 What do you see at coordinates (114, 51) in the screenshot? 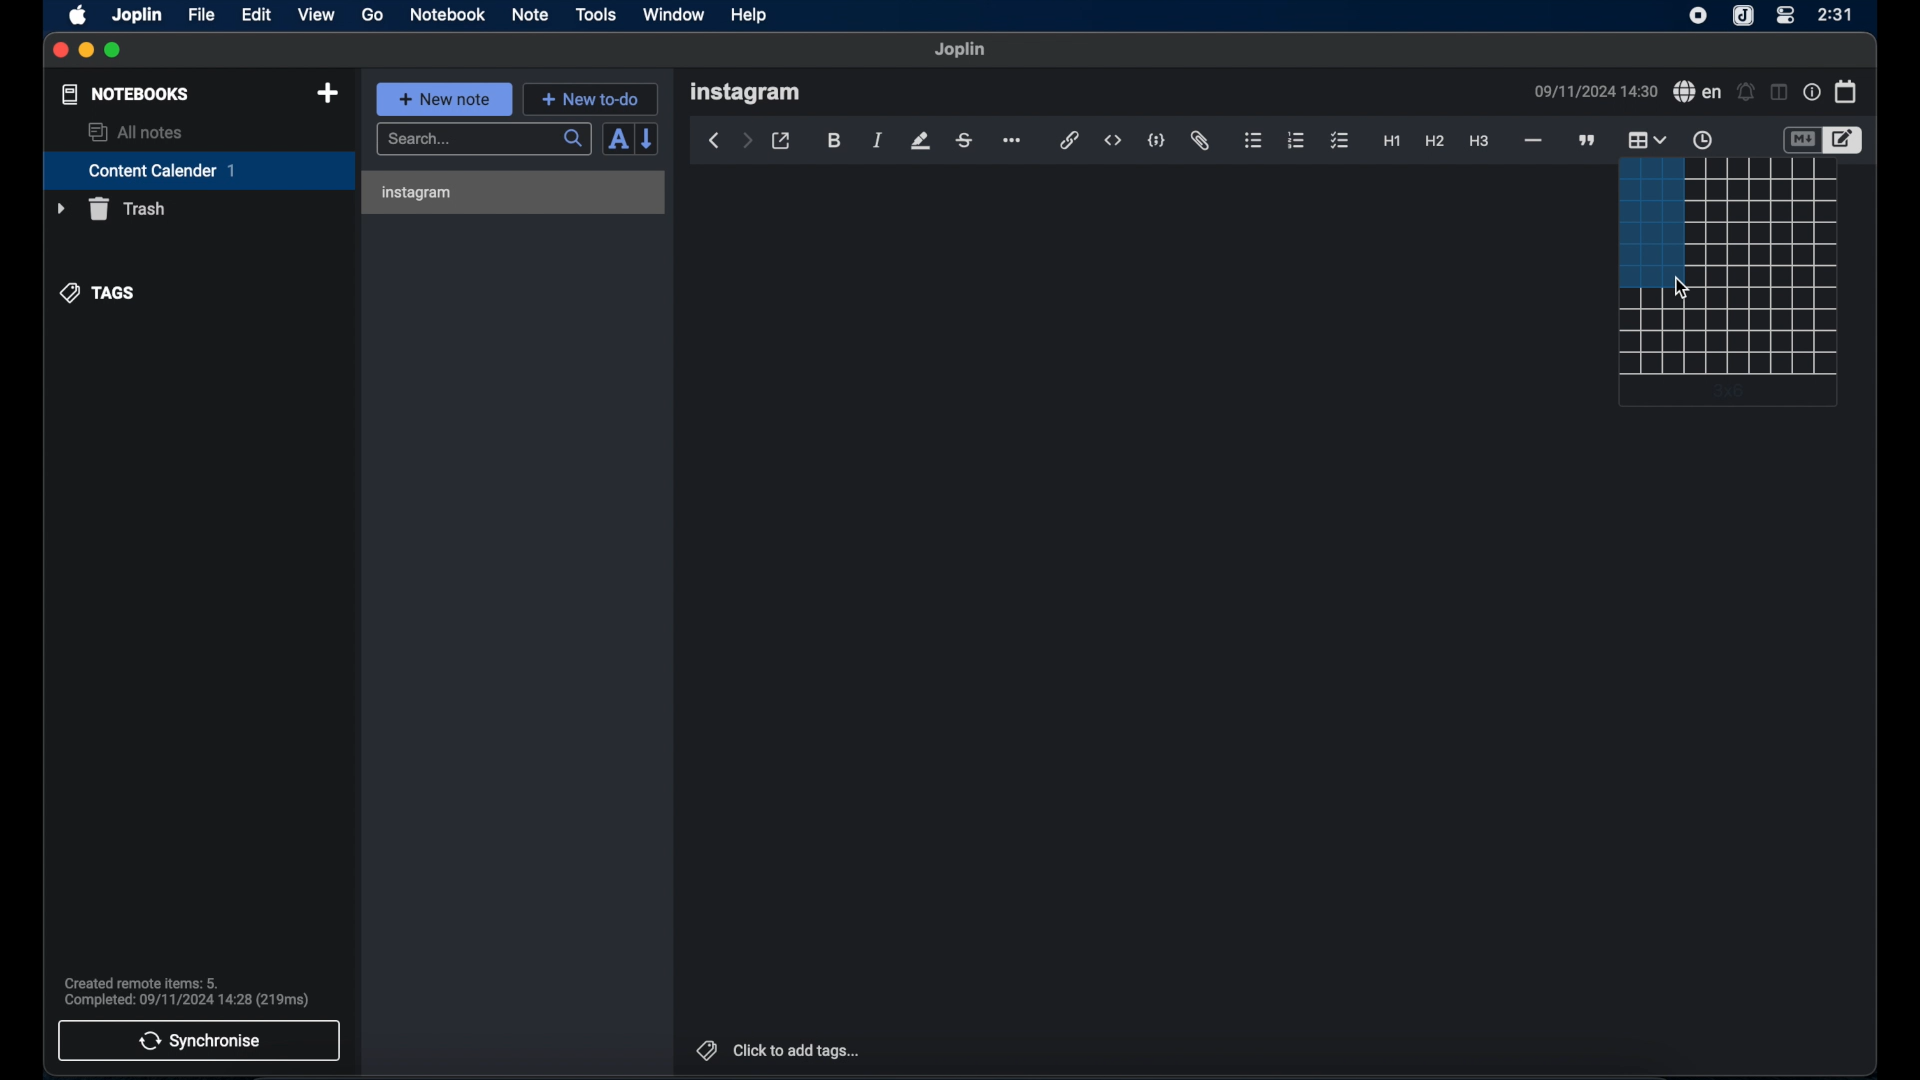
I see `maximize` at bounding box center [114, 51].